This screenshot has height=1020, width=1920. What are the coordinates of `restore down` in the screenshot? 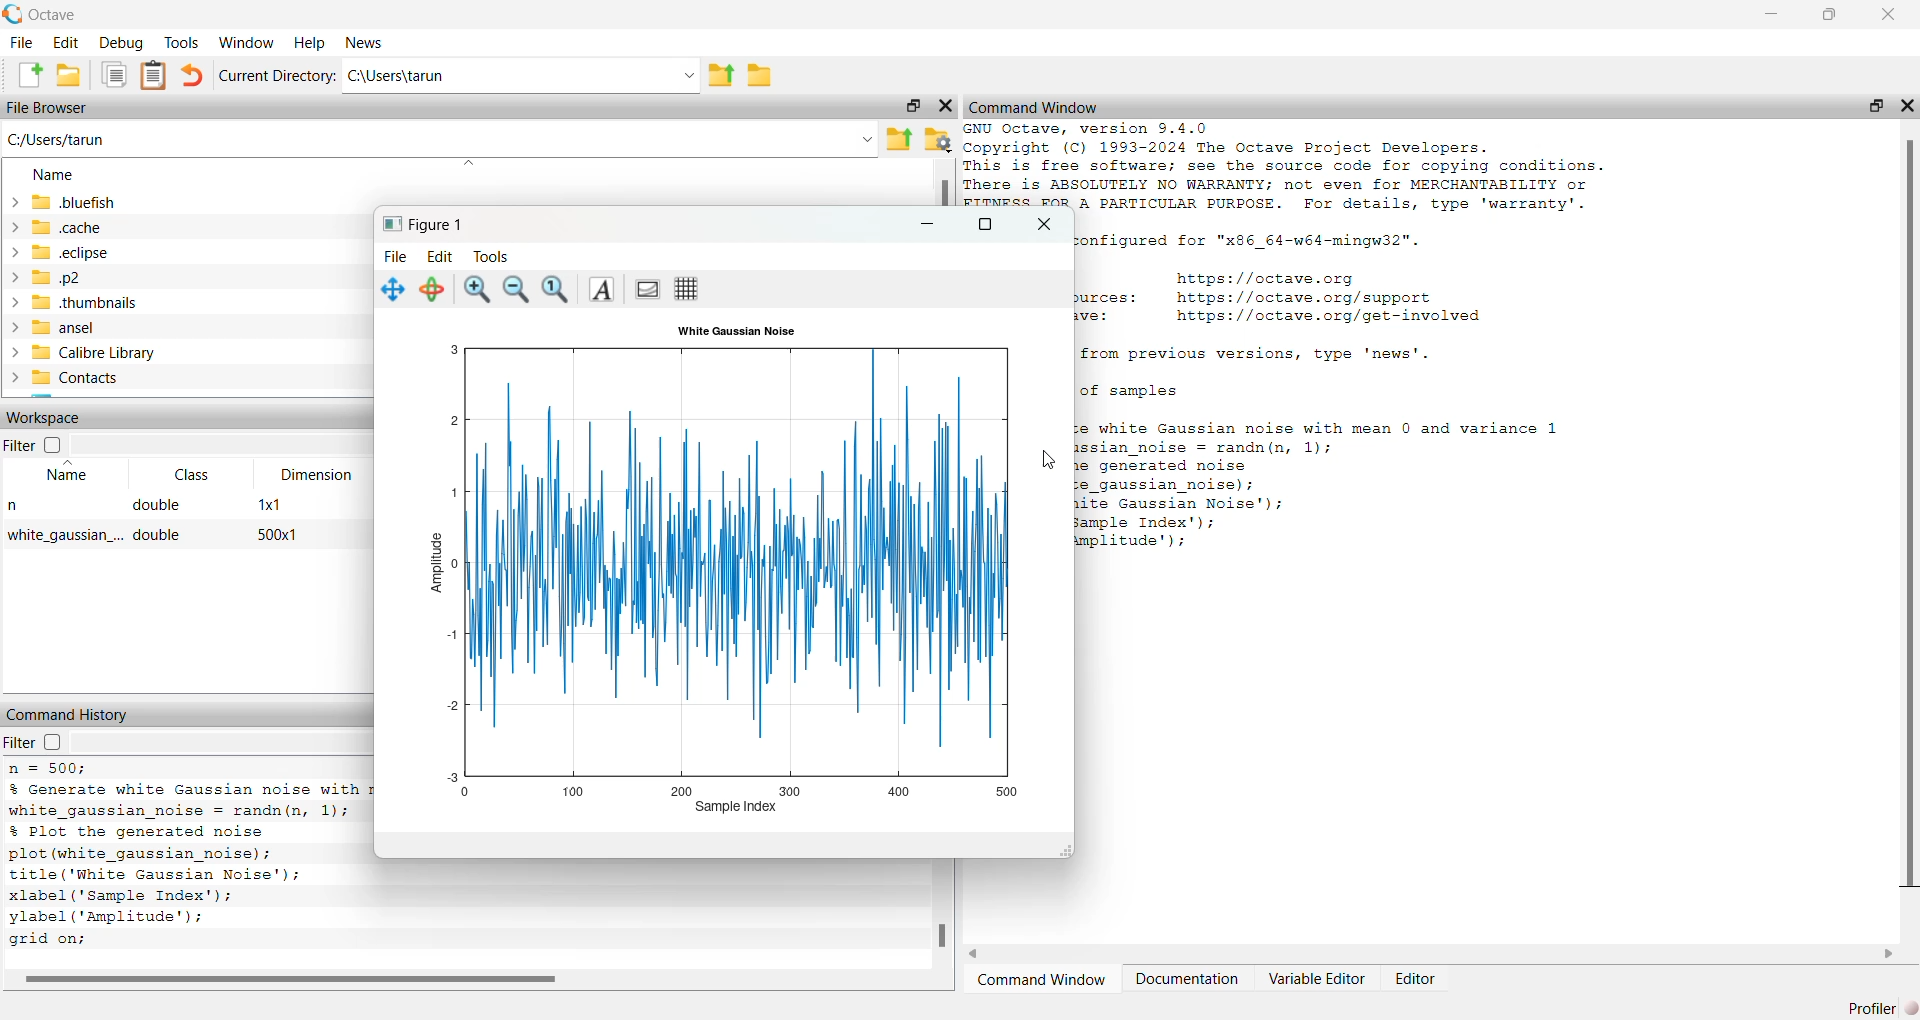 It's located at (1880, 108).